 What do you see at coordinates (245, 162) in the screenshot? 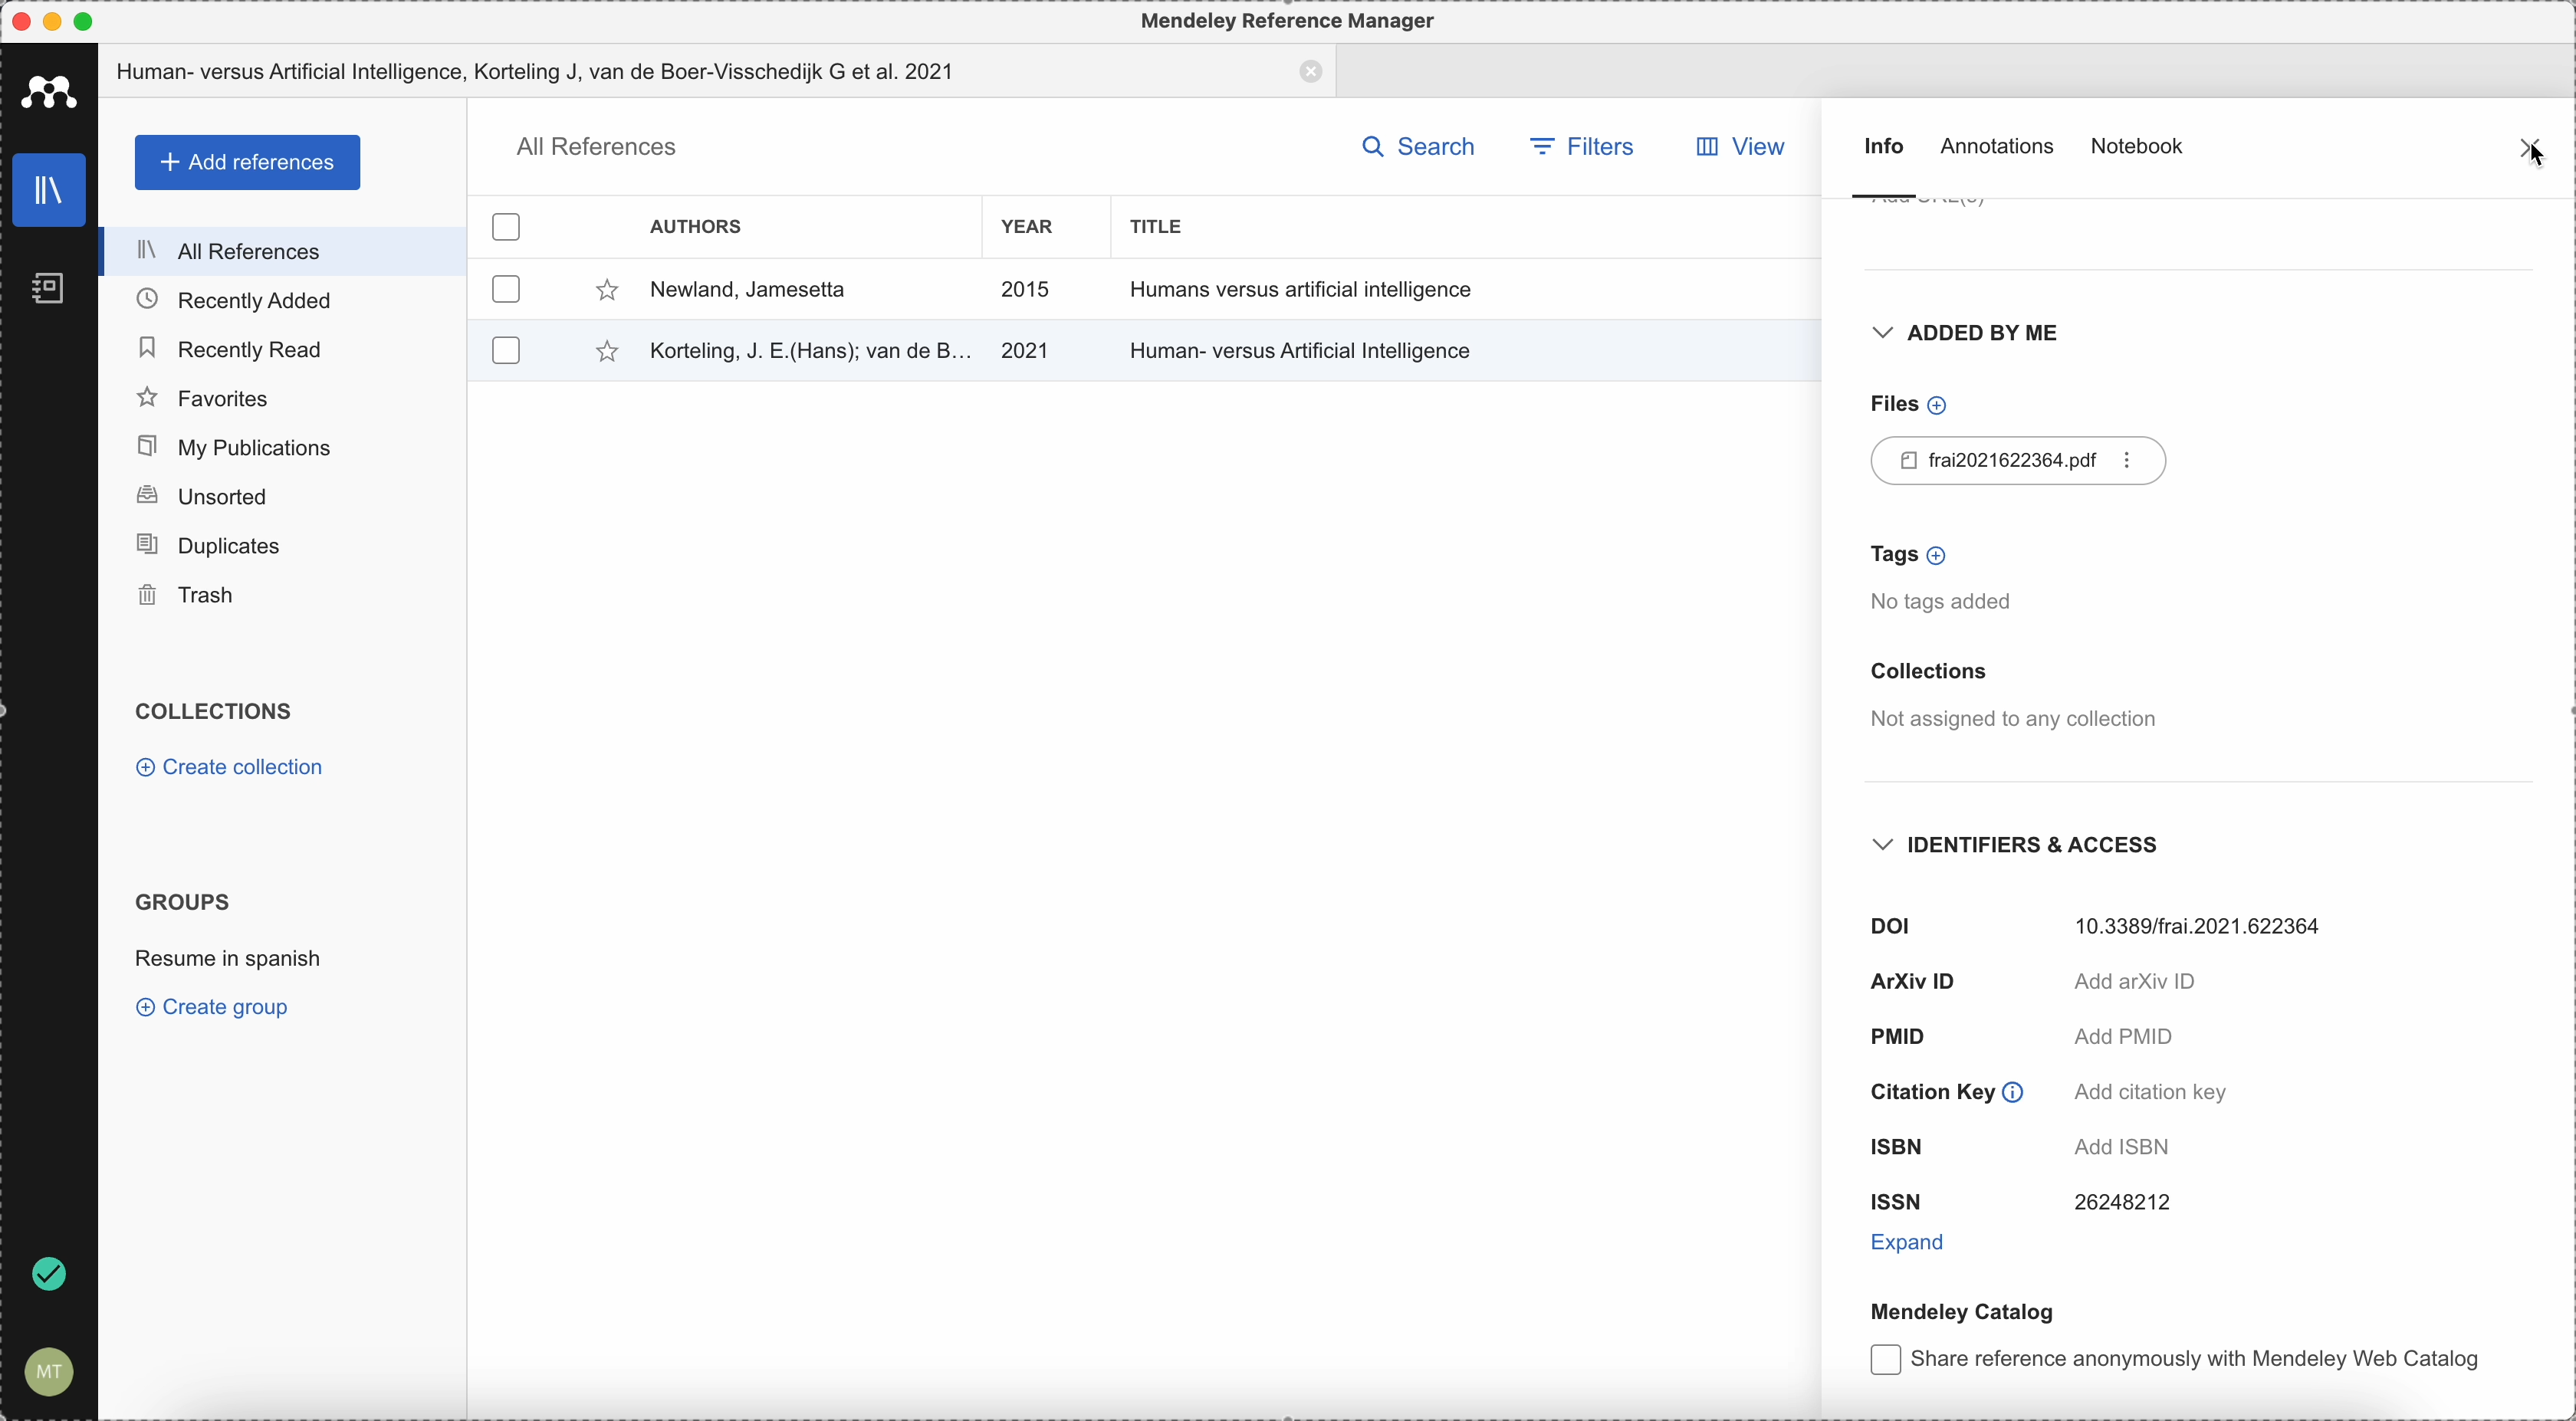
I see `add references` at bounding box center [245, 162].